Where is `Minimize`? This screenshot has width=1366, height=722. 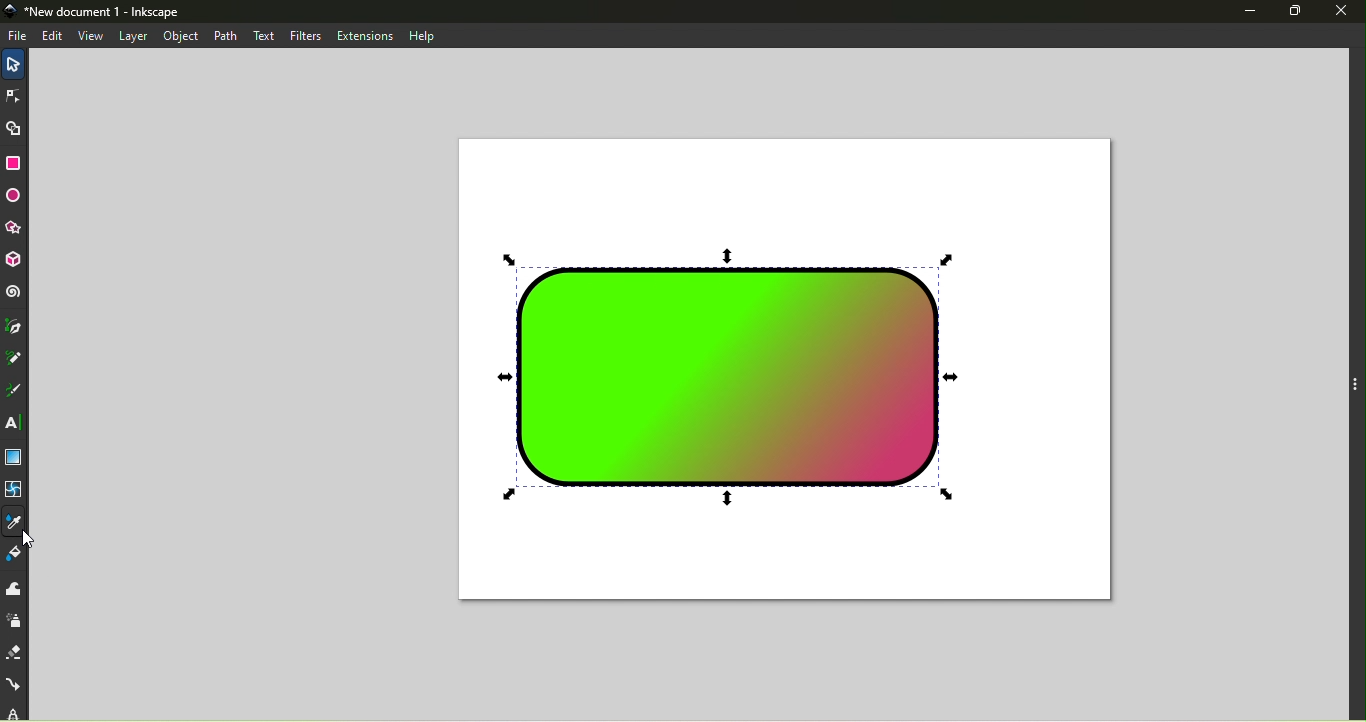
Minimize is located at coordinates (1248, 12).